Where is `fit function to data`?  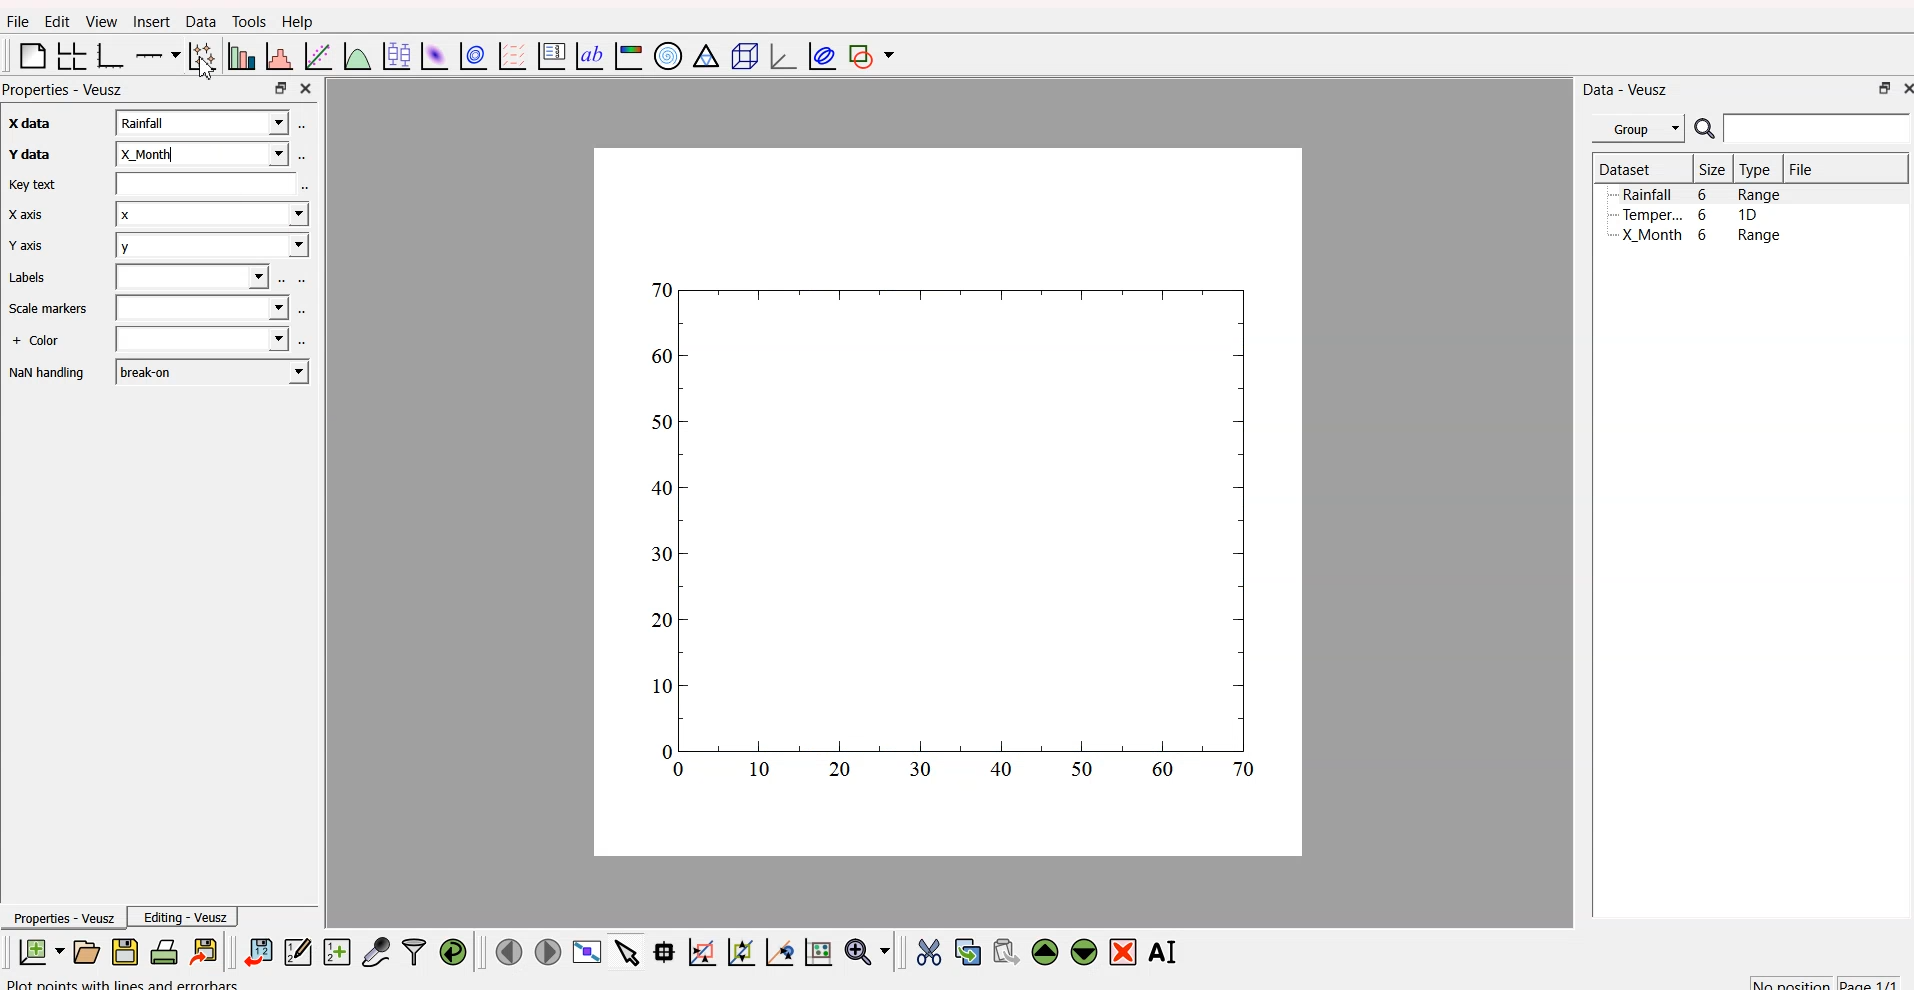
fit function to data is located at coordinates (318, 57).